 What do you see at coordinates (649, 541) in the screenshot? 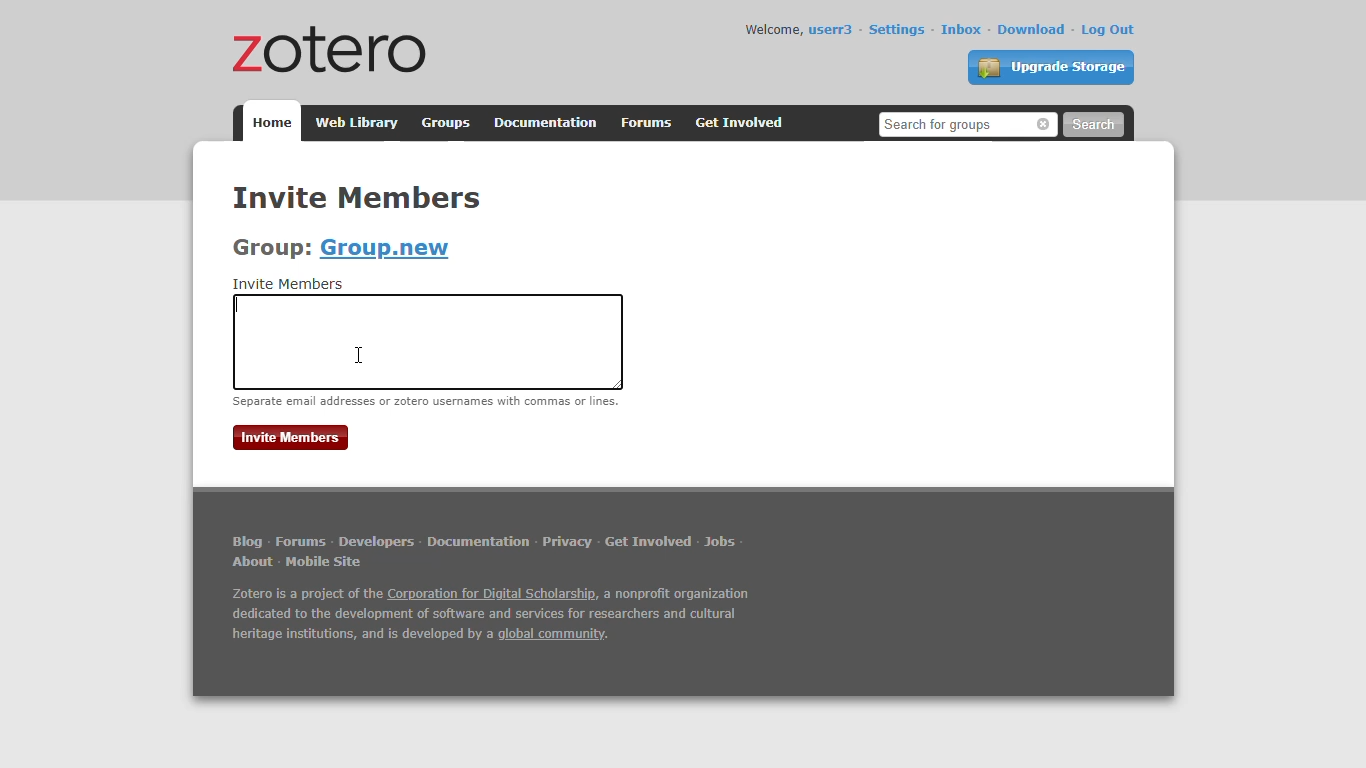
I see `get involved` at bounding box center [649, 541].